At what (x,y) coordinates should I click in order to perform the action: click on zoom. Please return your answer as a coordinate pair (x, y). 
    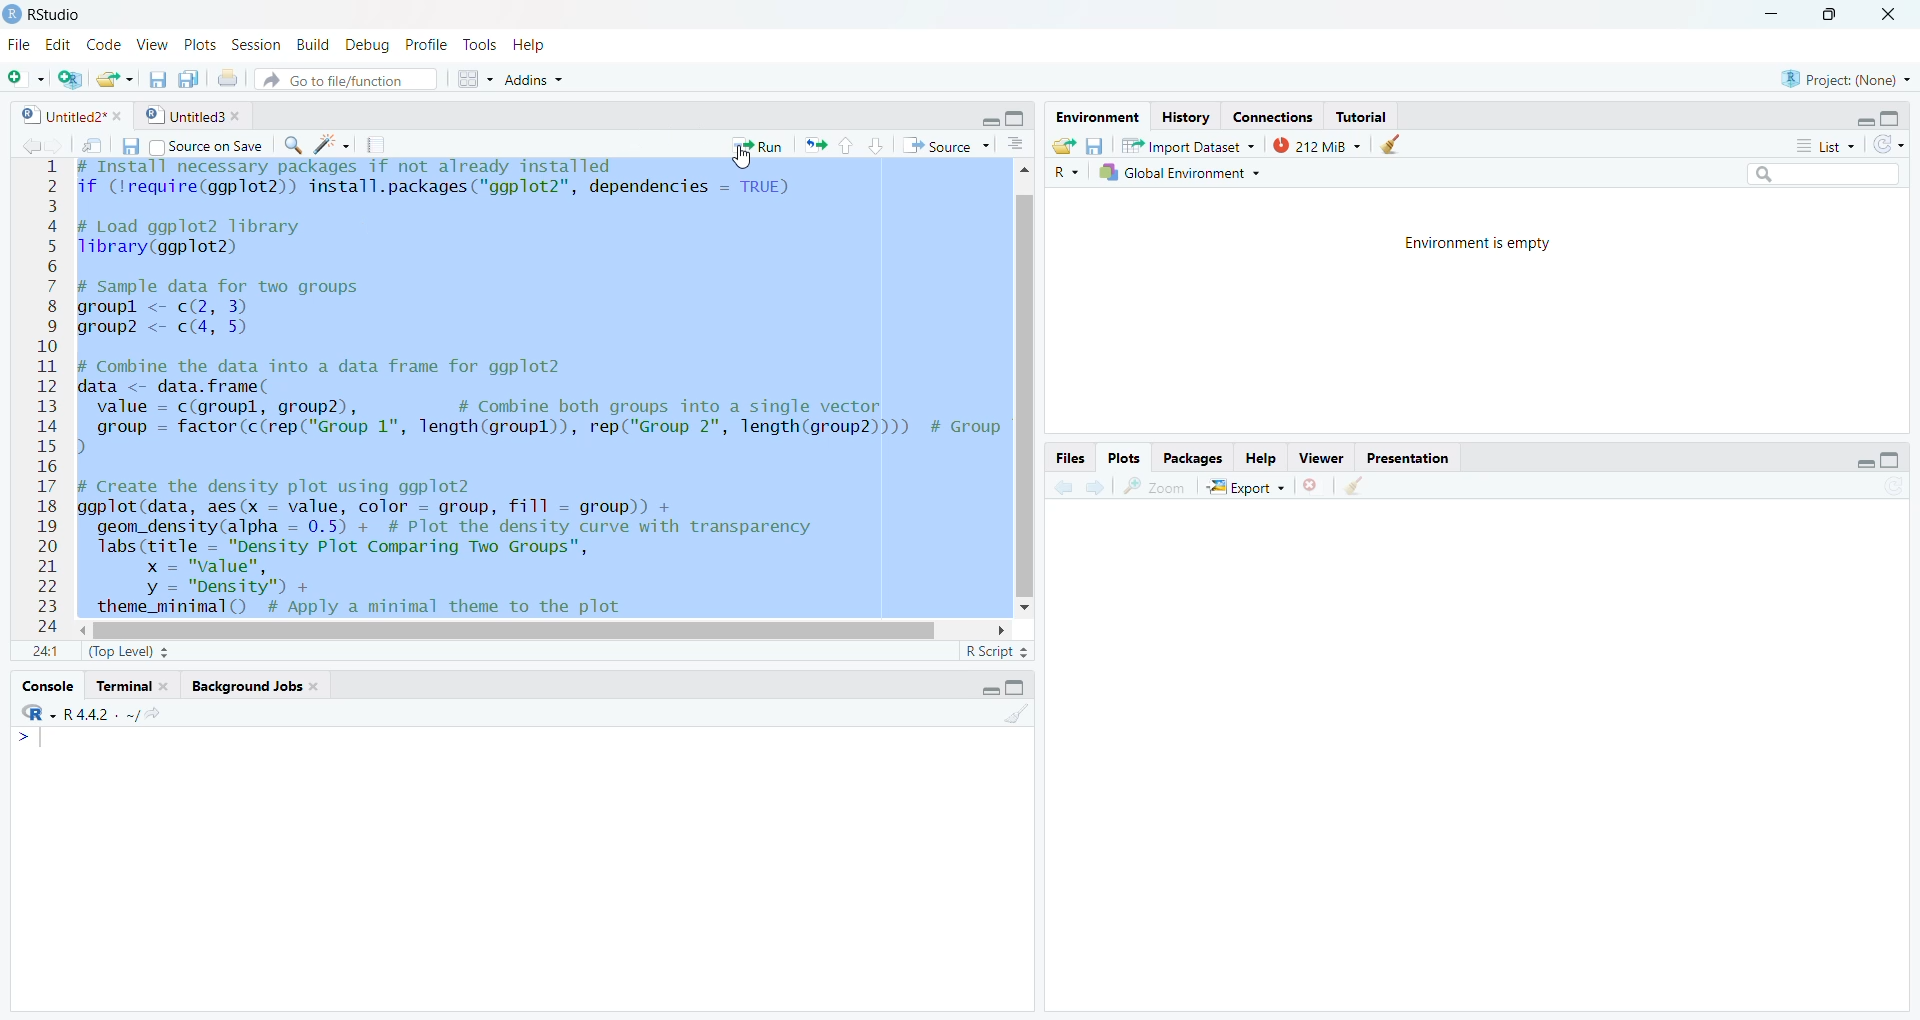
    Looking at the image, I should click on (1155, 485).